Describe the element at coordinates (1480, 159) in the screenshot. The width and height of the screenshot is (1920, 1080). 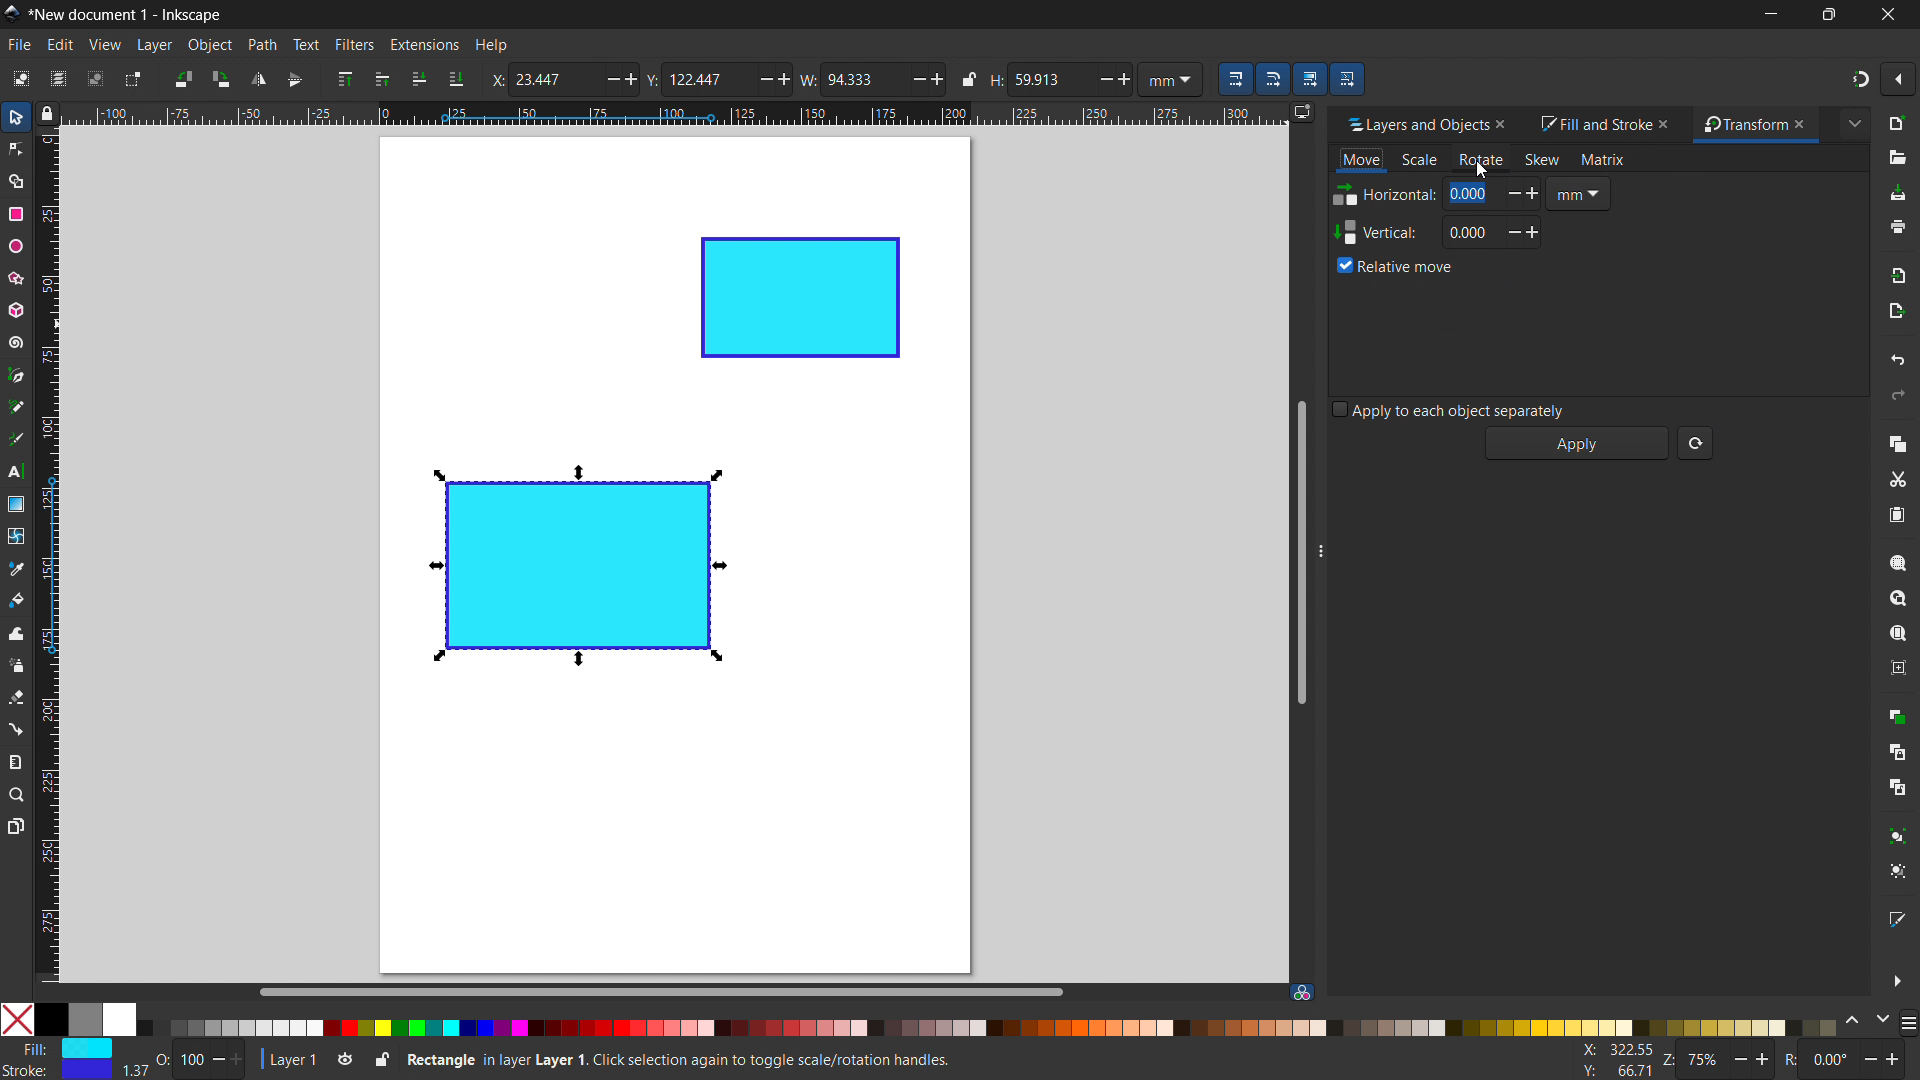
I see `rotate` at that location.